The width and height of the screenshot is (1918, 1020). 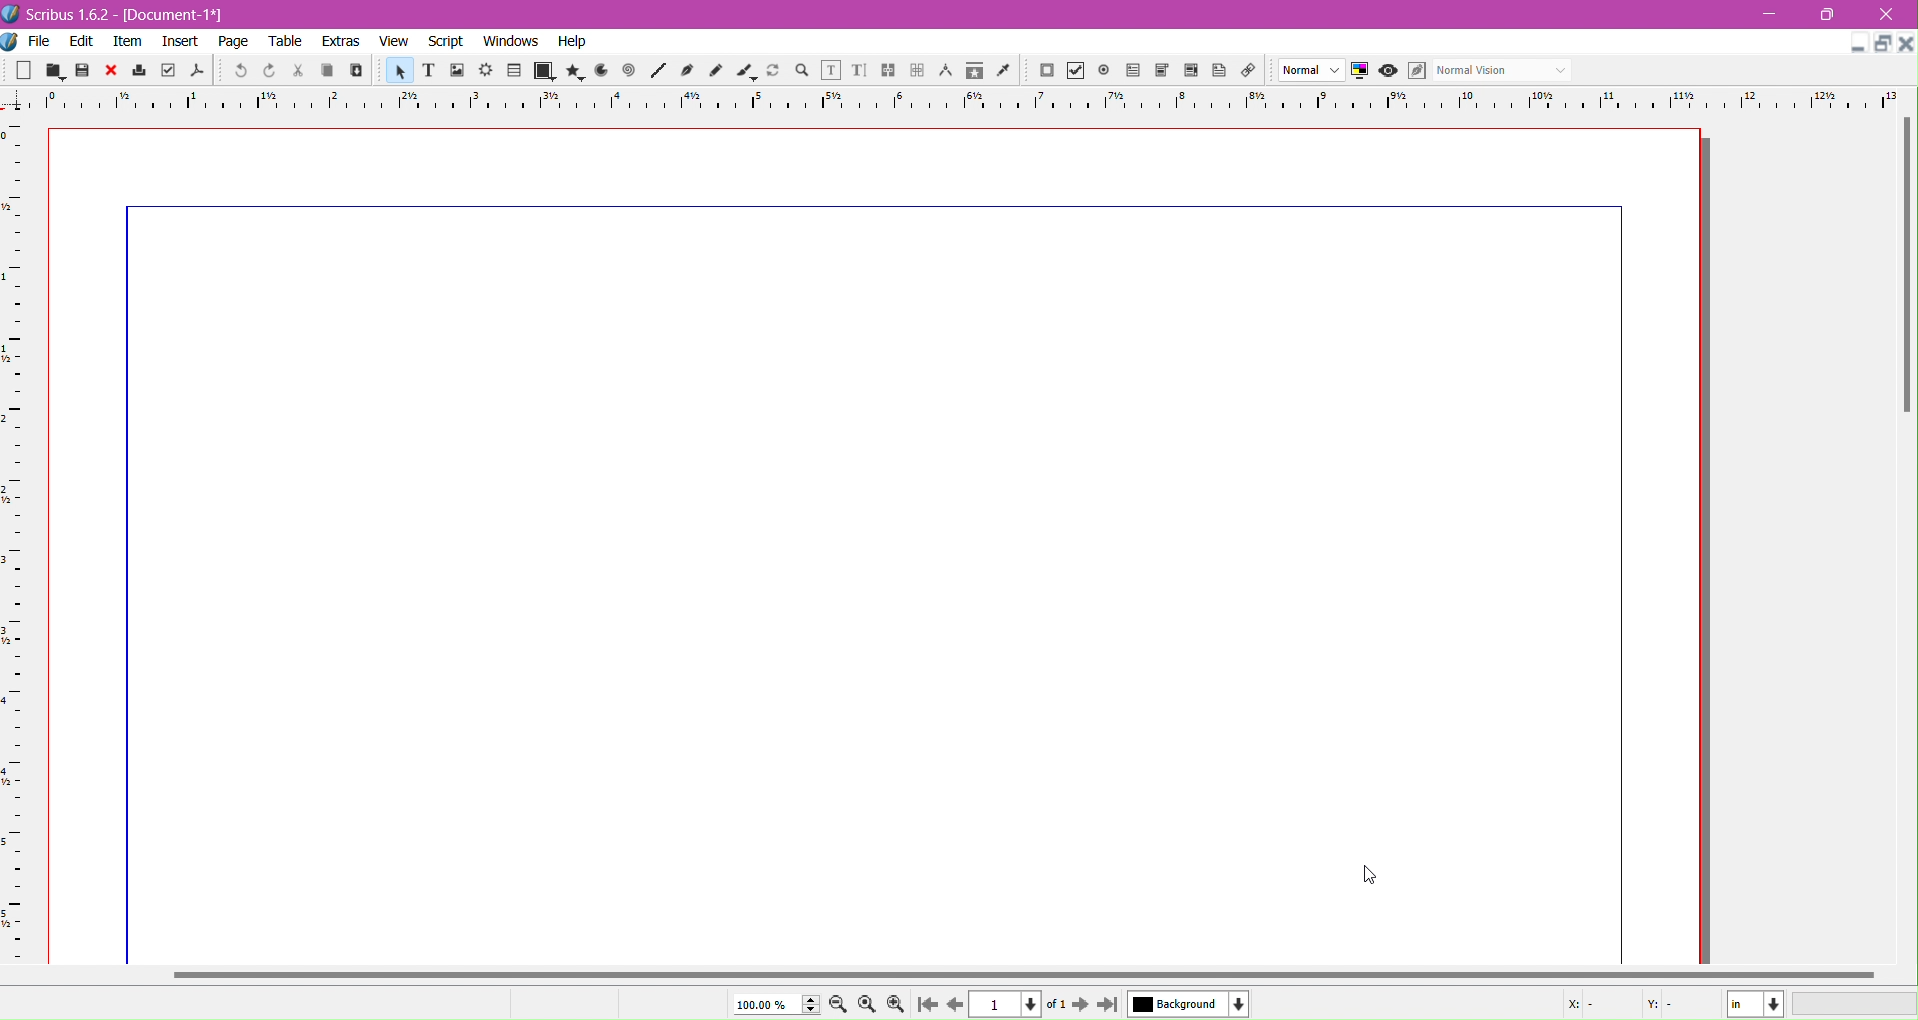 I want to click on rotate item, so click(x=775, y=72).